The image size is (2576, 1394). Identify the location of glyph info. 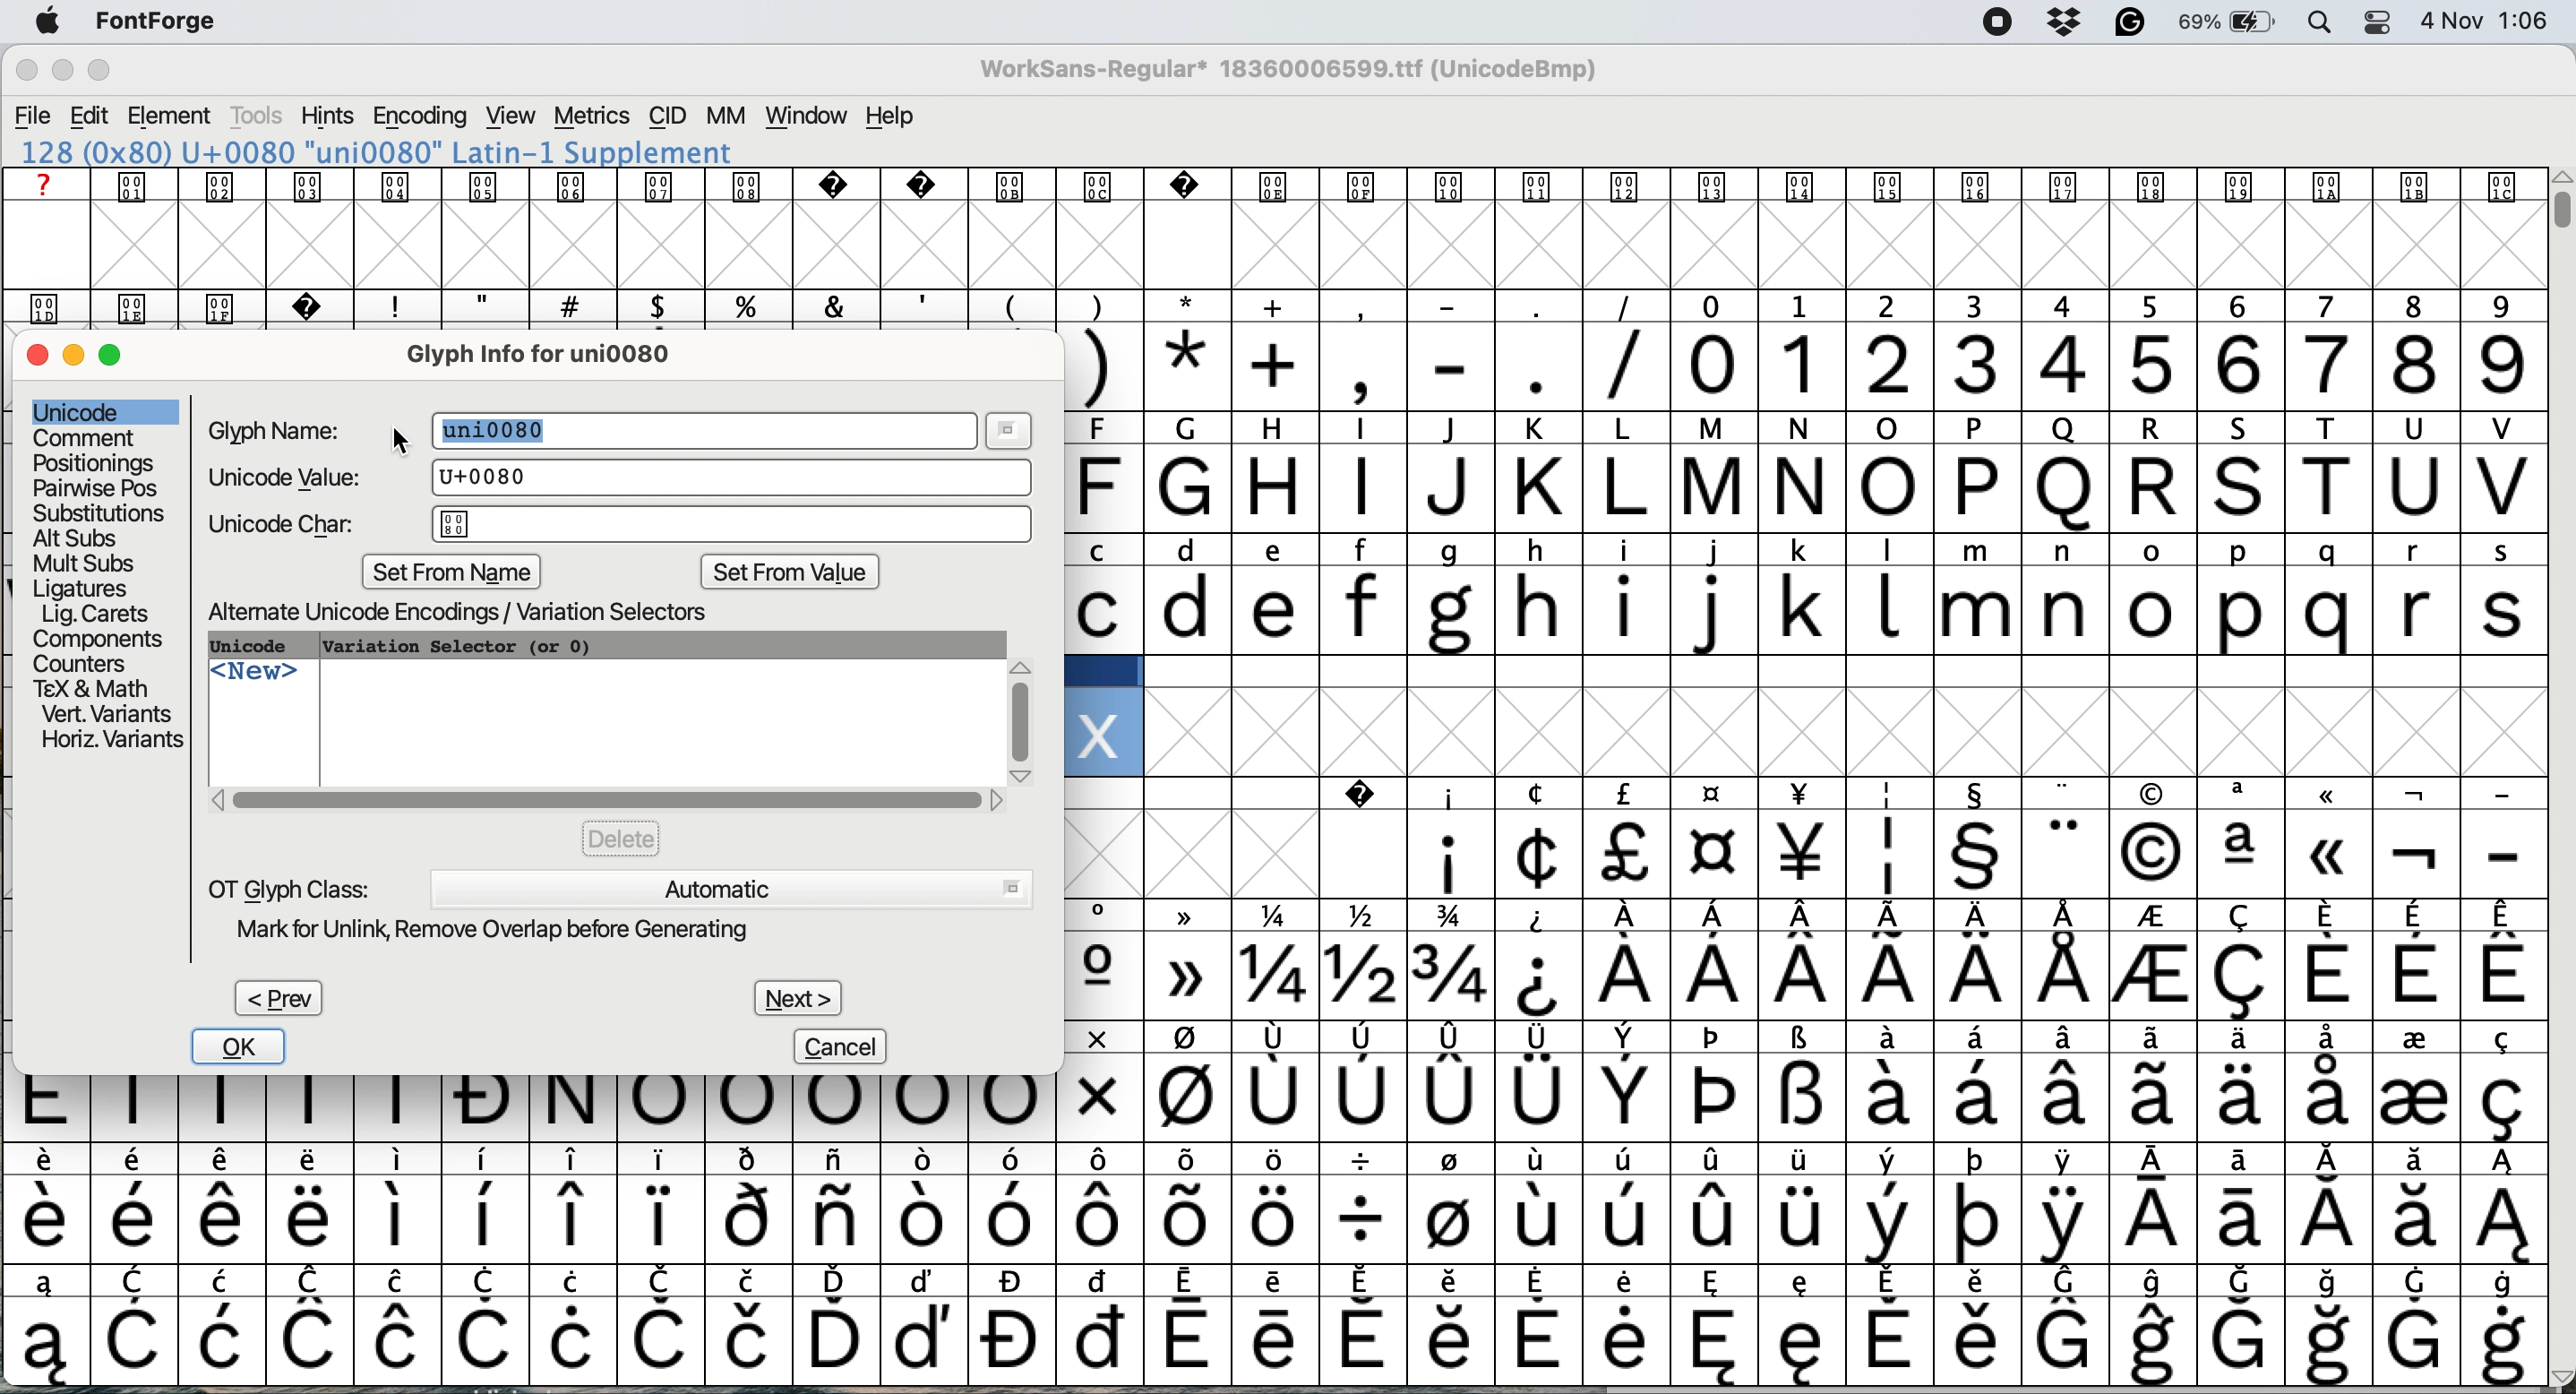
(557, 353).